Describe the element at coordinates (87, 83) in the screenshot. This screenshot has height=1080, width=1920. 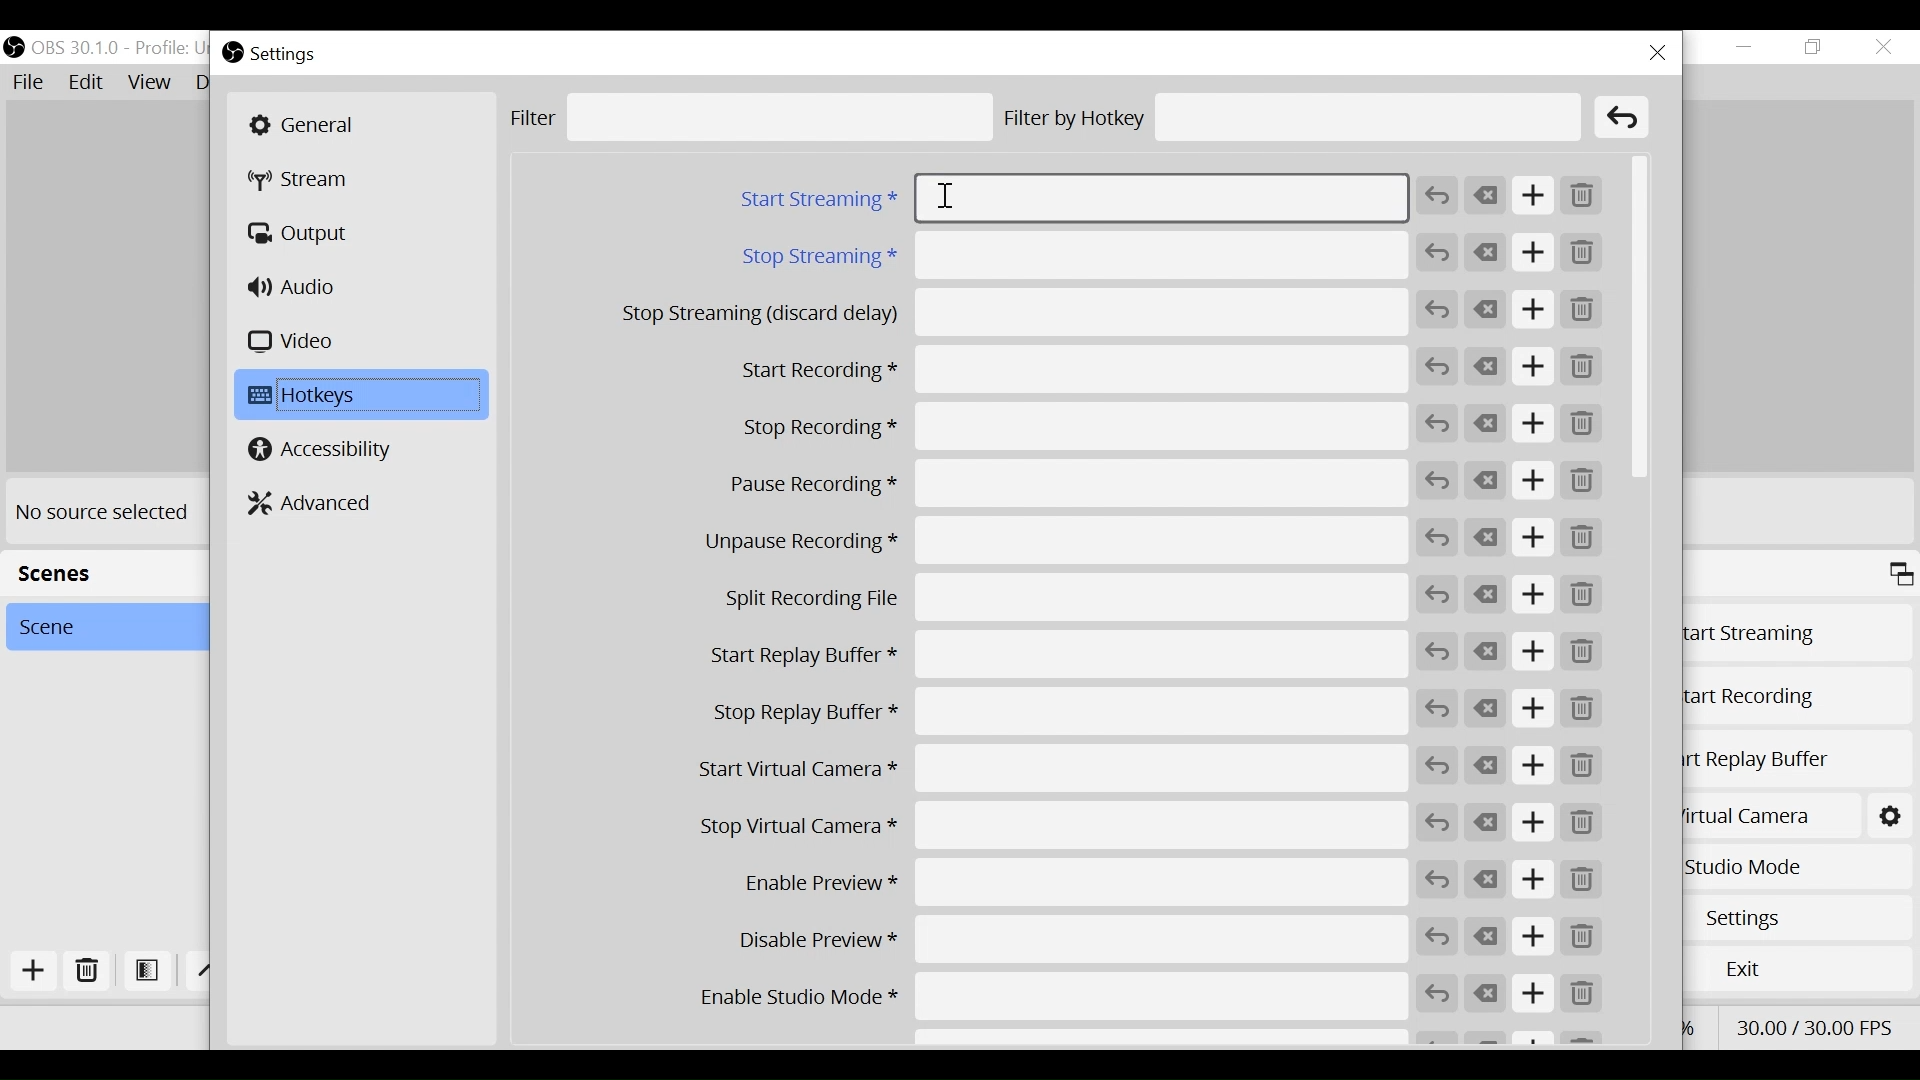
I see `Edit` at that location.